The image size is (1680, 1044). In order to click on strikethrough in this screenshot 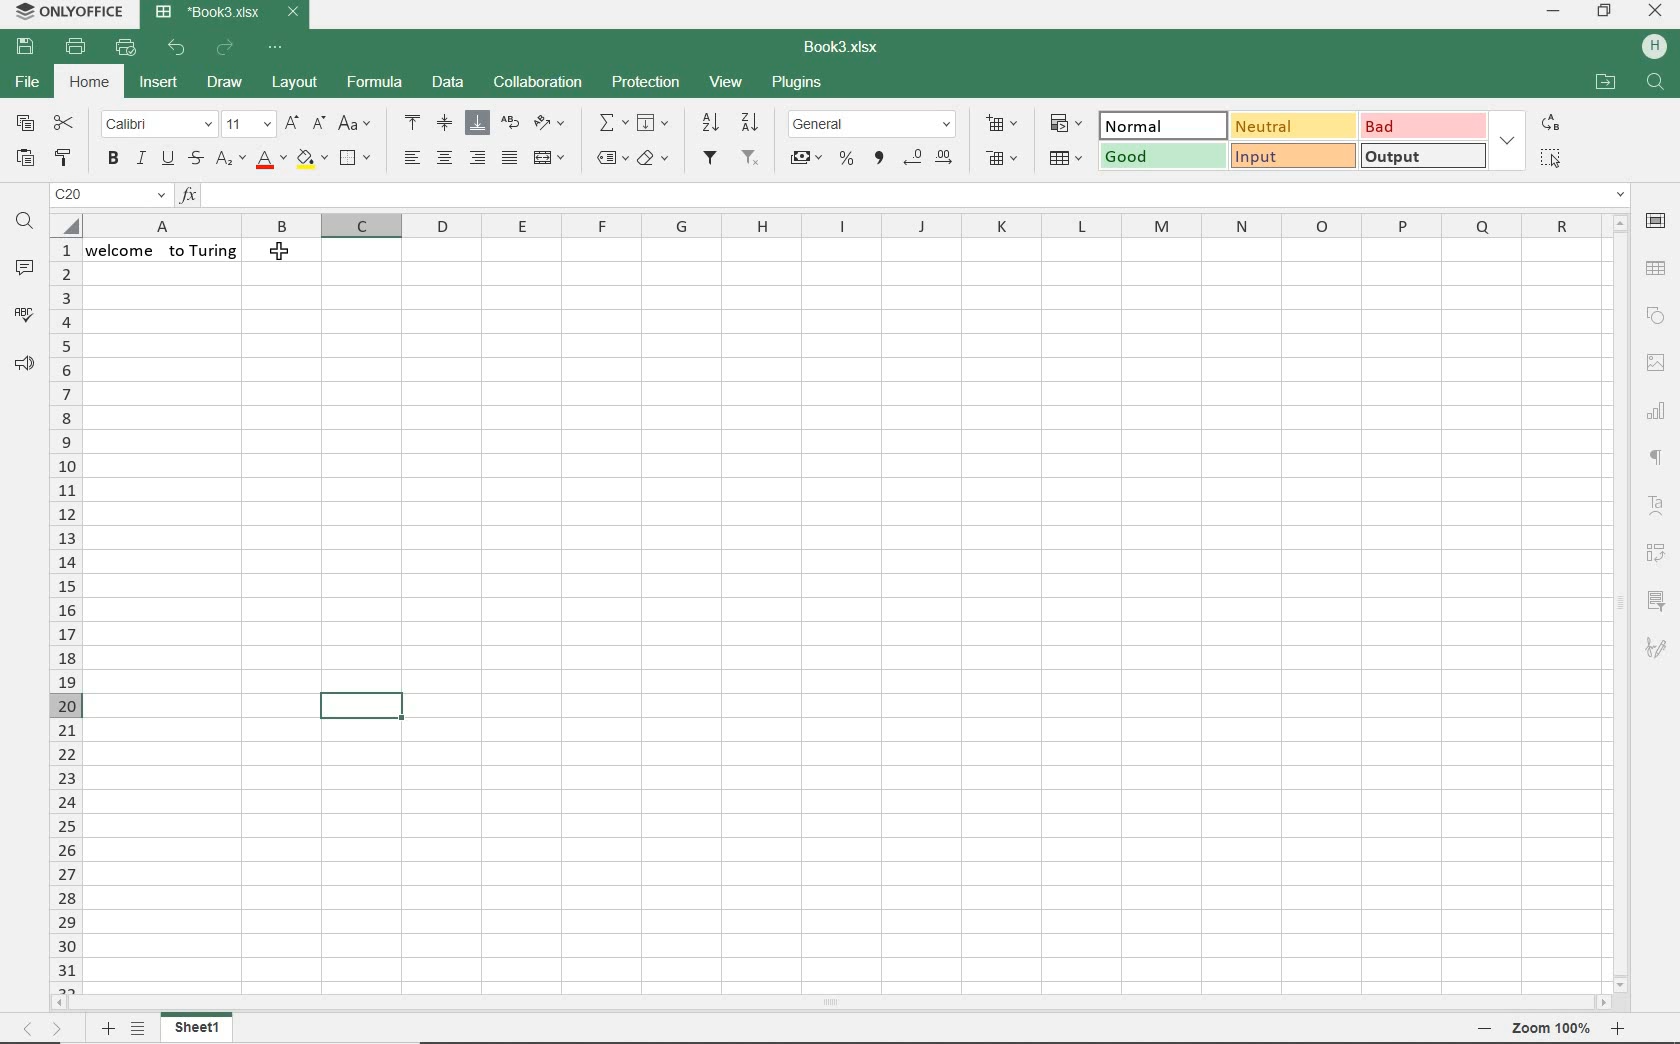, I will do `click(197, 160)`.